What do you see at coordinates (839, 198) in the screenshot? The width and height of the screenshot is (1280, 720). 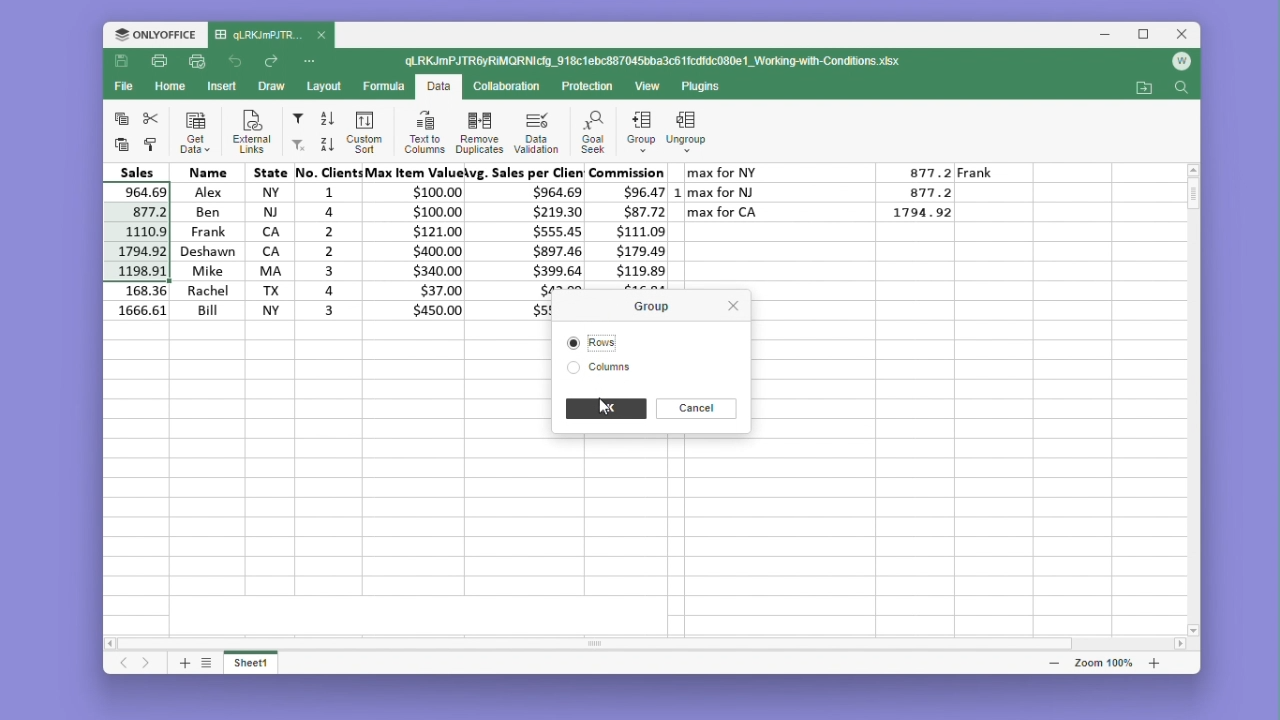 I see `Data table` at bounding box center [839, 198].